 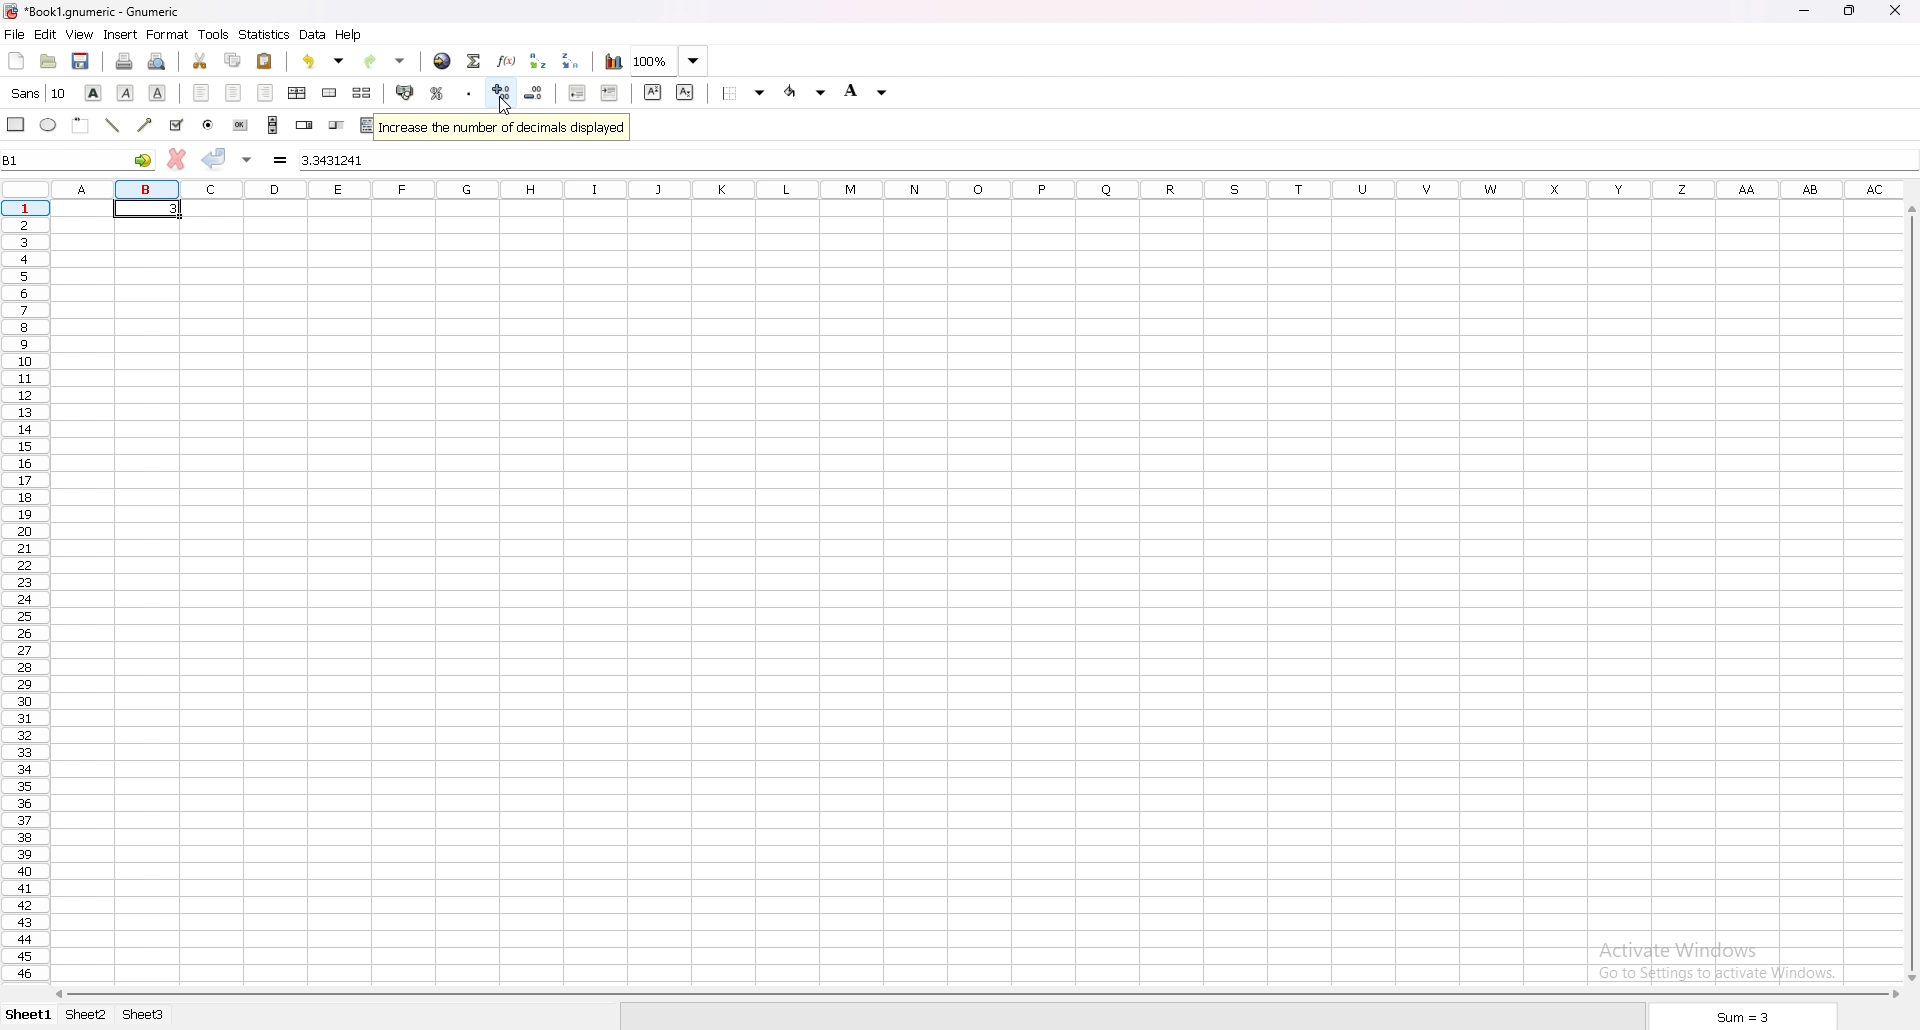 What do you see at coordinates (350, 35) in the screenshot?
I see `help` at bounding box center [350, 35].